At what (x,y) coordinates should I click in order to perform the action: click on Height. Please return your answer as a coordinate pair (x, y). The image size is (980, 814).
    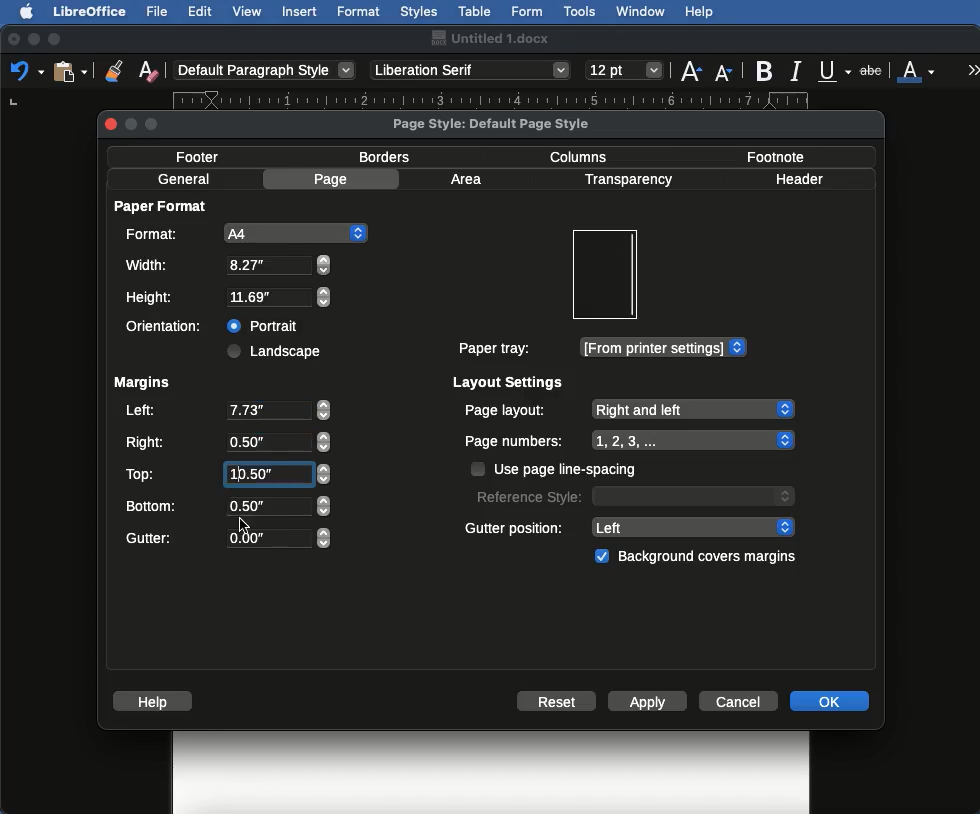
    Looking at the image, I should click on (229, 298).